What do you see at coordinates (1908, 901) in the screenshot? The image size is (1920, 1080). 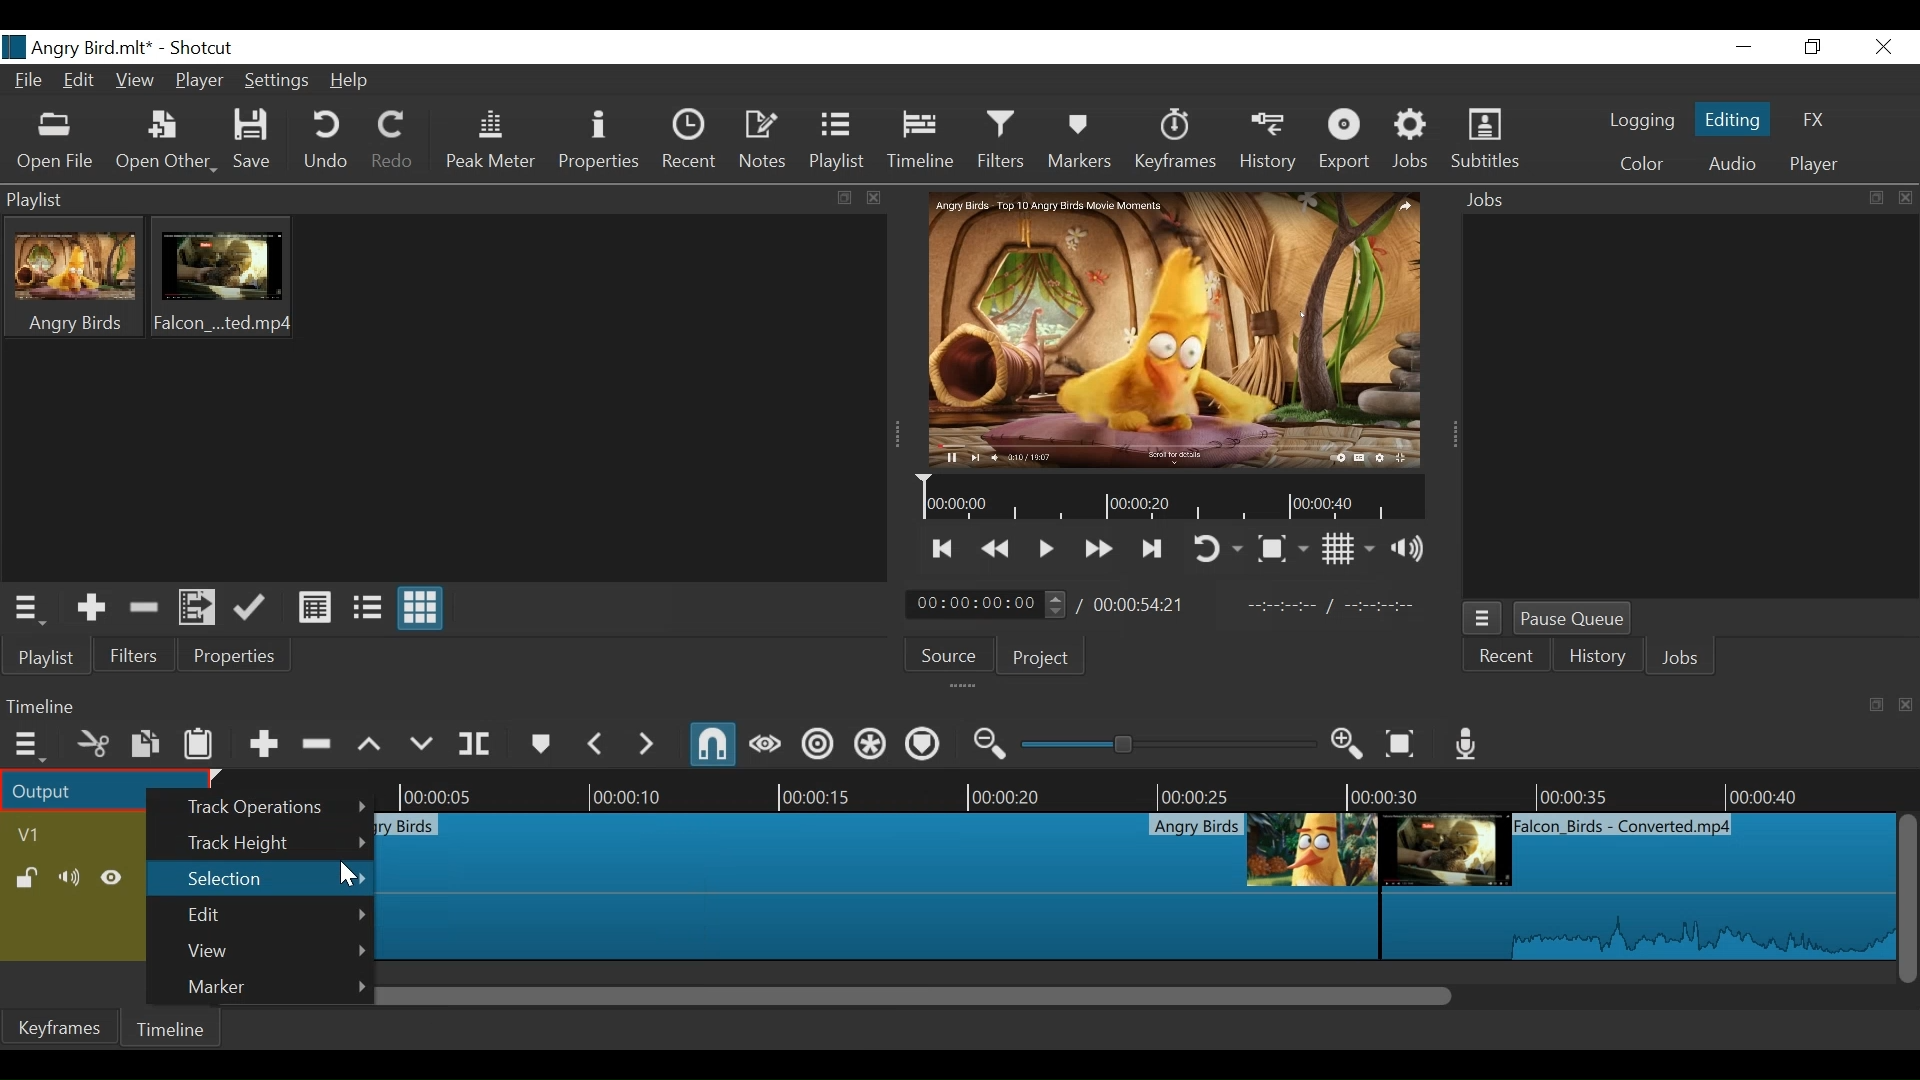 I see `Vertical Scroll bar` at bounding box center [1908, 901].